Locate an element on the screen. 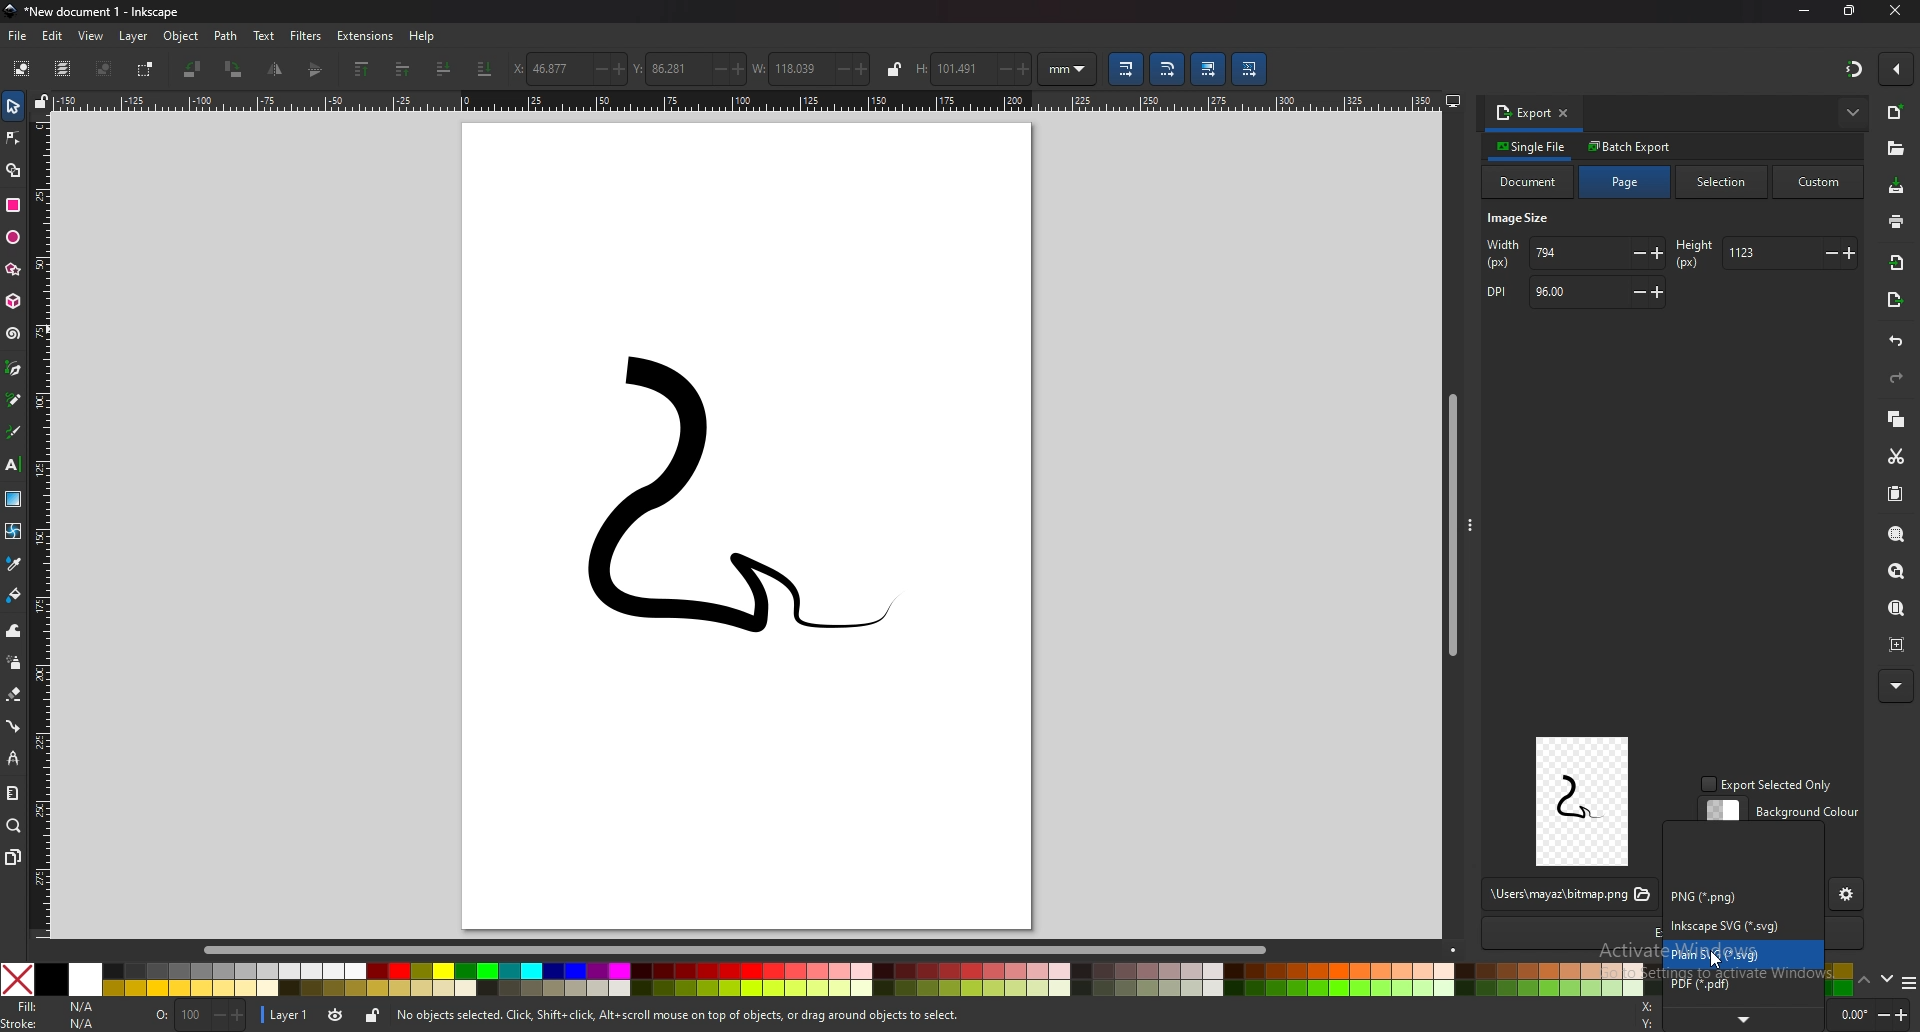 This screenshot has height=1032, width=1920. paint bucket is located at coordinates (13, 595).